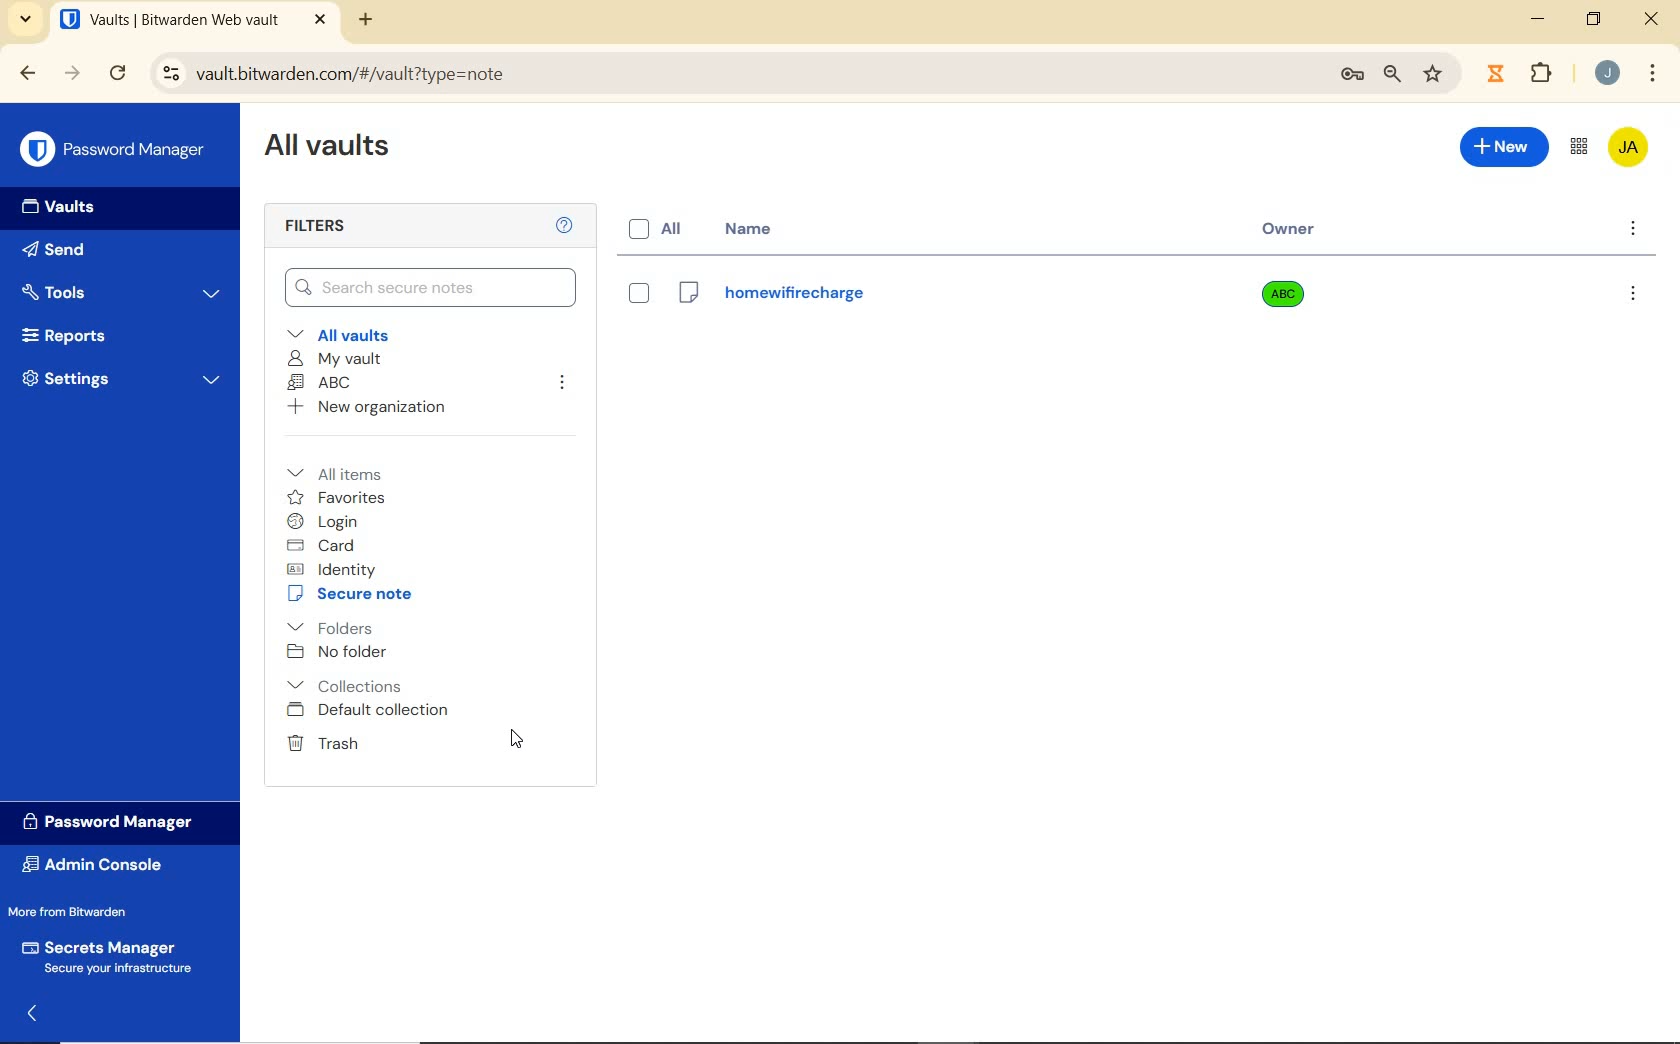  I want to click on owner, so click(1279, 296).